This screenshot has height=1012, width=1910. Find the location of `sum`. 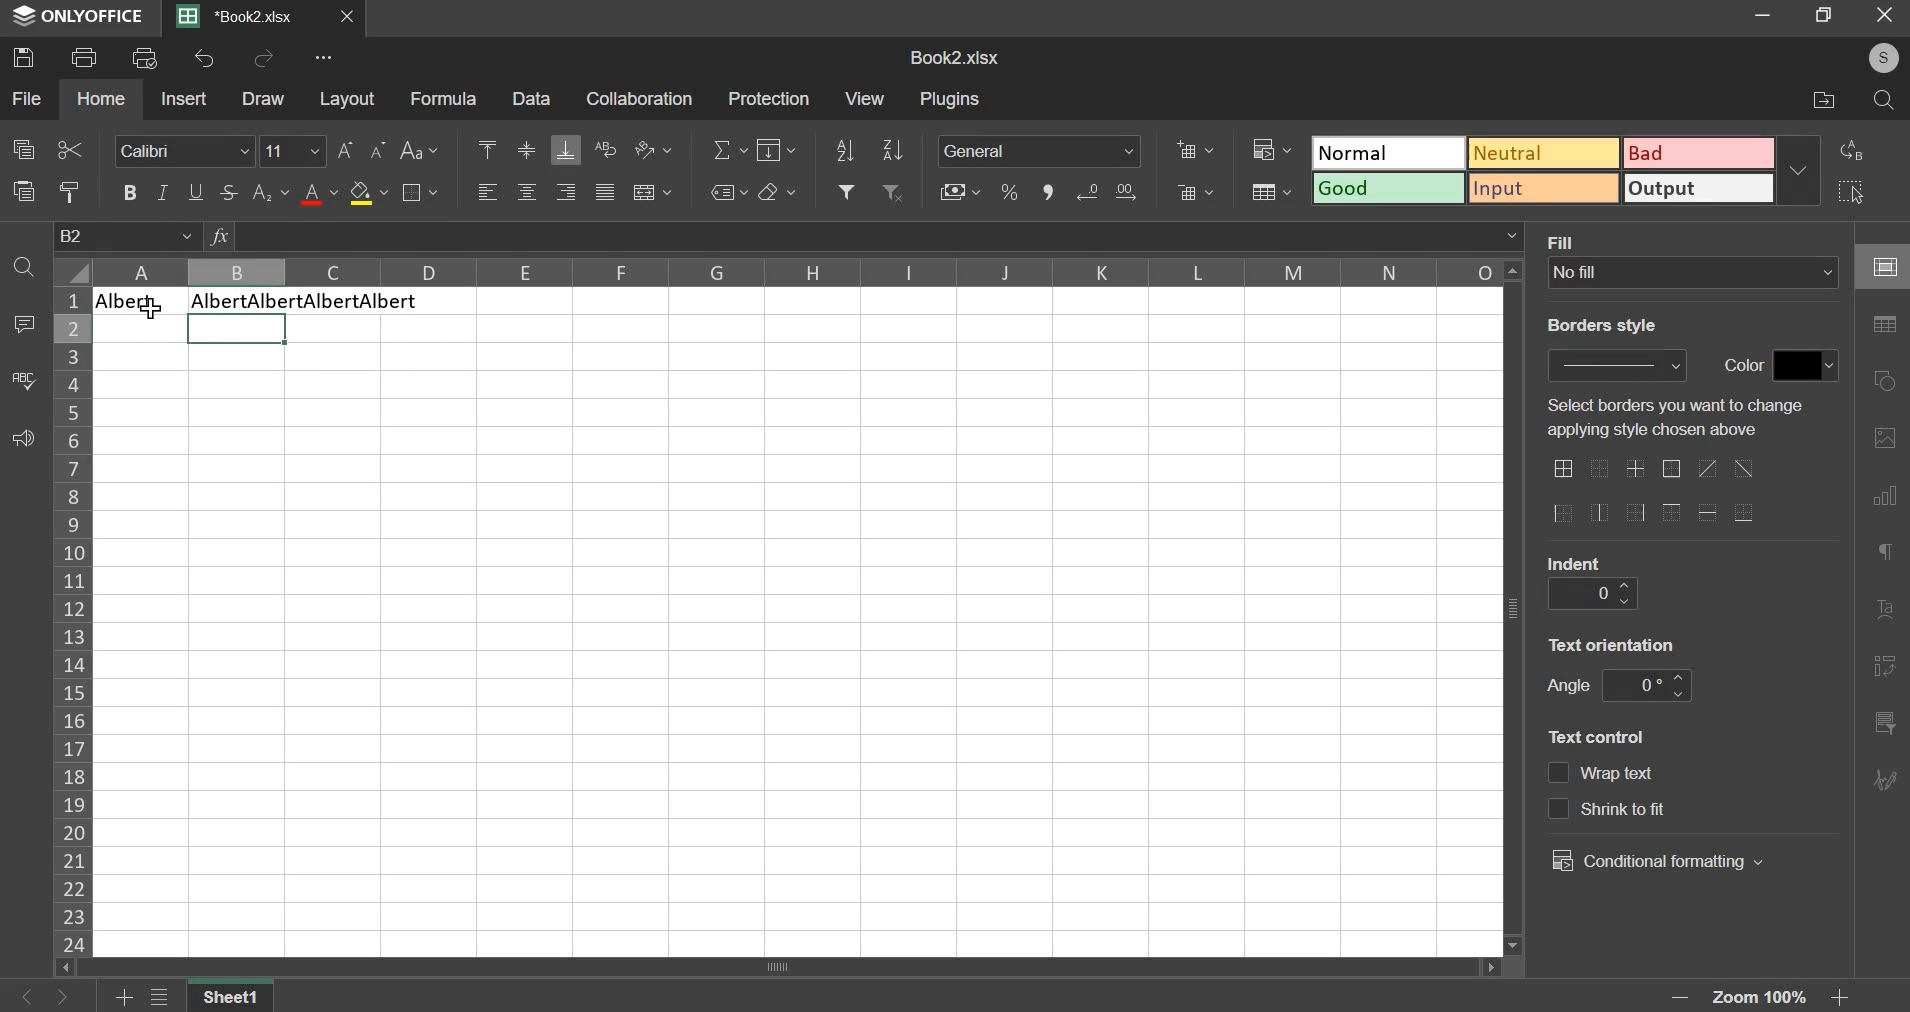

sum is located at coordinates (730, 151).